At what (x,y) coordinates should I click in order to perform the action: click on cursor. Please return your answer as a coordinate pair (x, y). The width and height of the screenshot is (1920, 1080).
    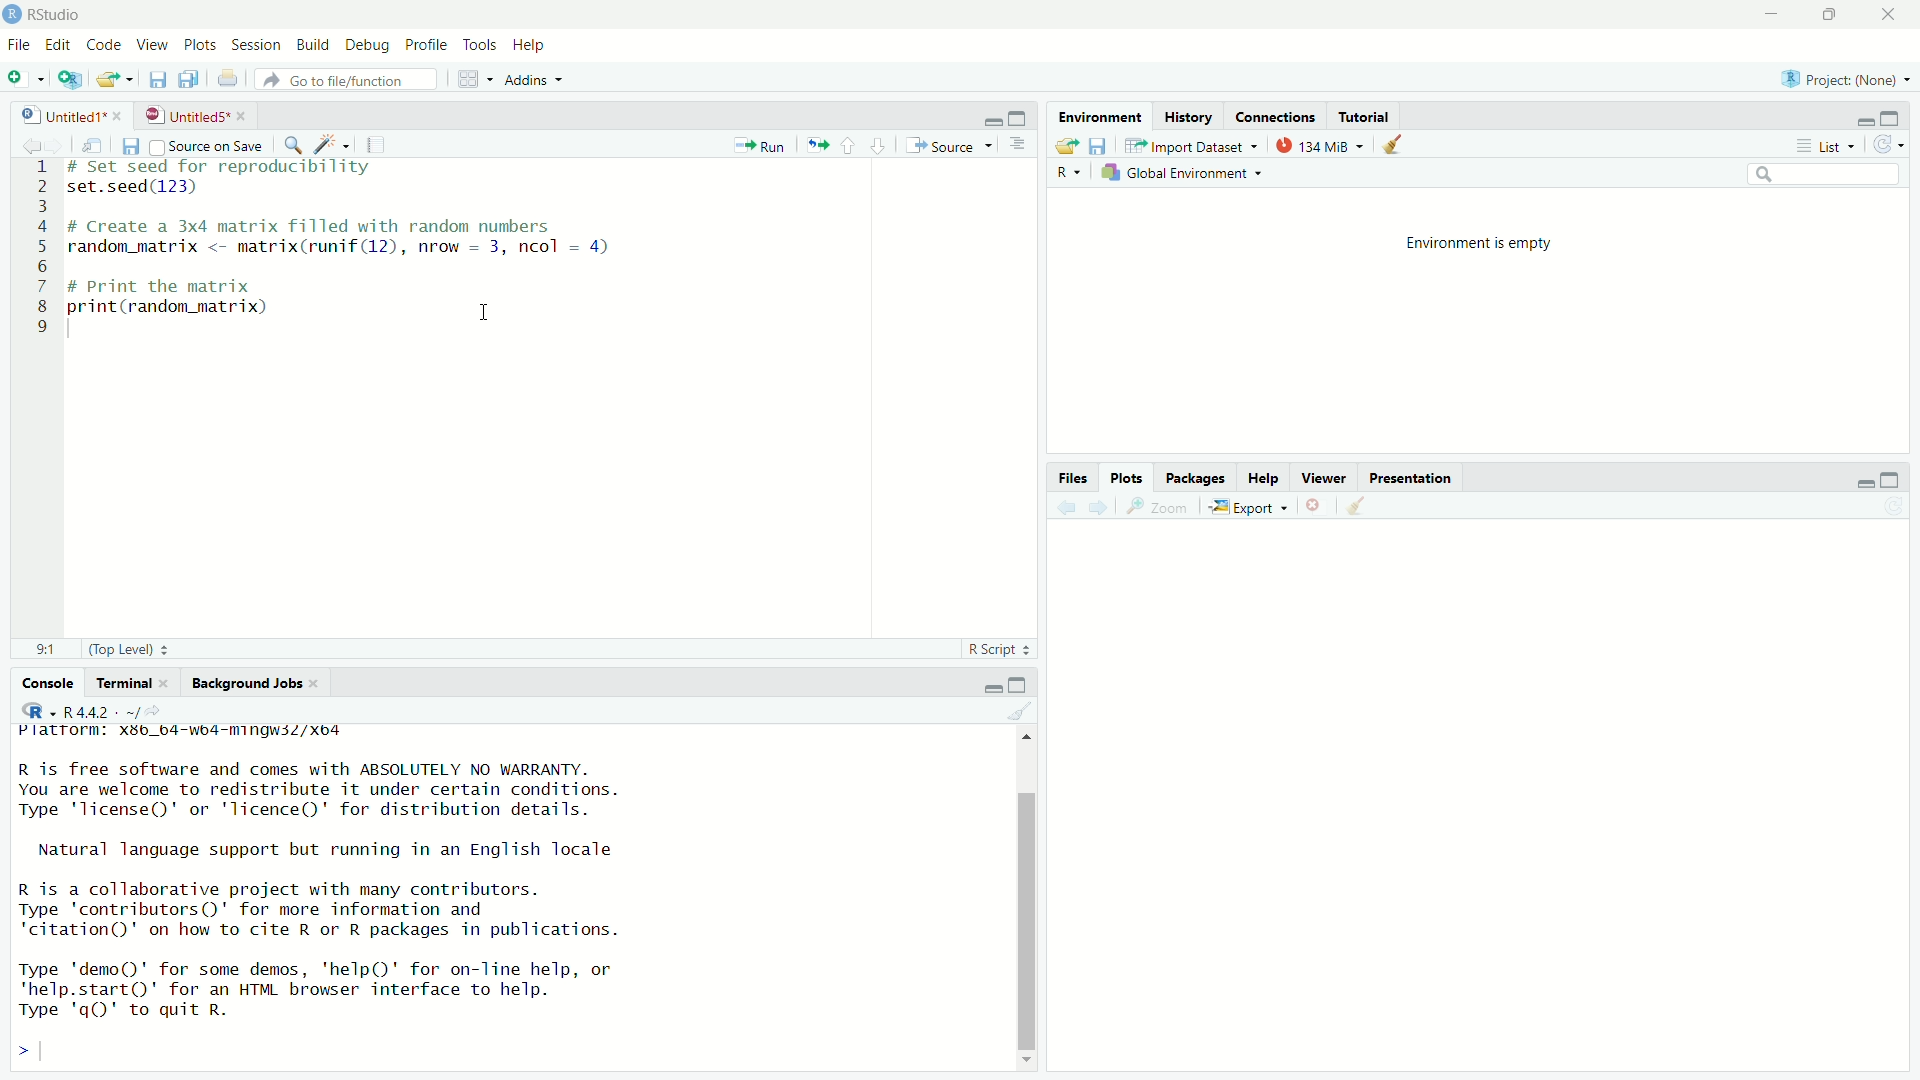
    Looking at the image, I should click on (486, 317).